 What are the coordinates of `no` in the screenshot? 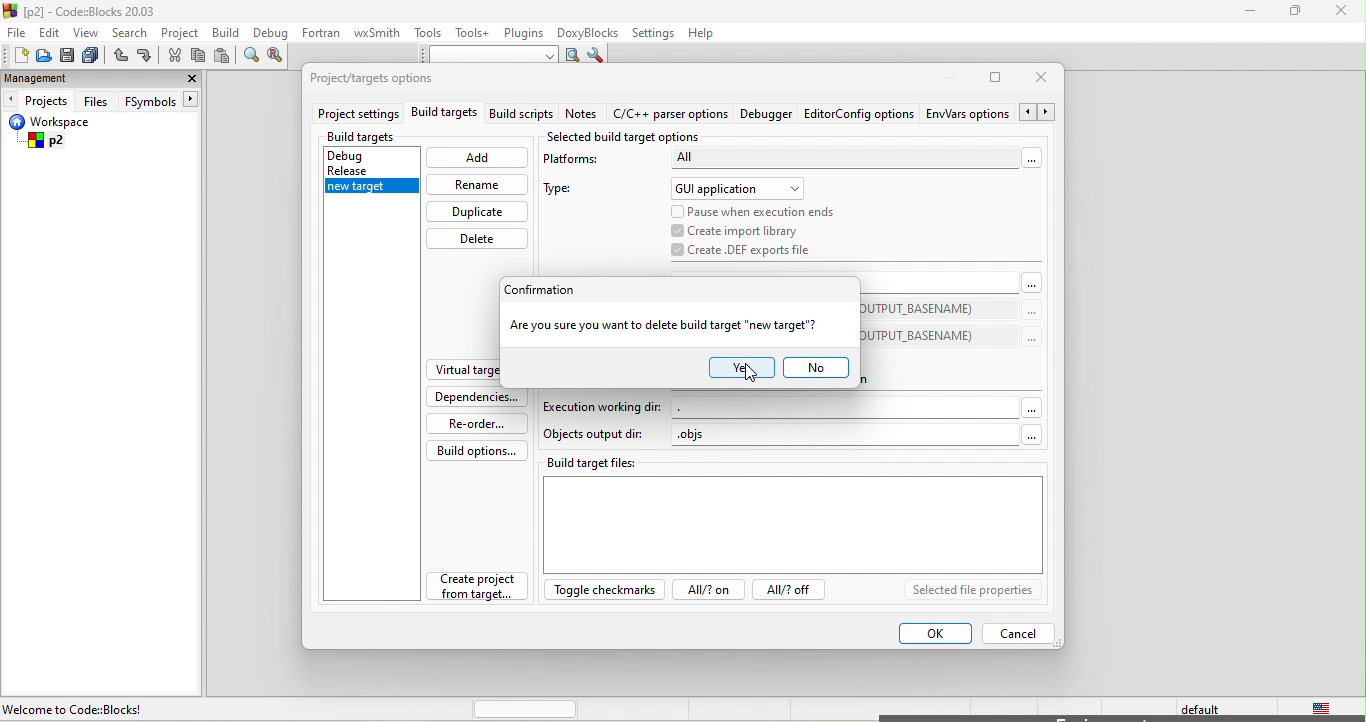 It's located at (817, 367).